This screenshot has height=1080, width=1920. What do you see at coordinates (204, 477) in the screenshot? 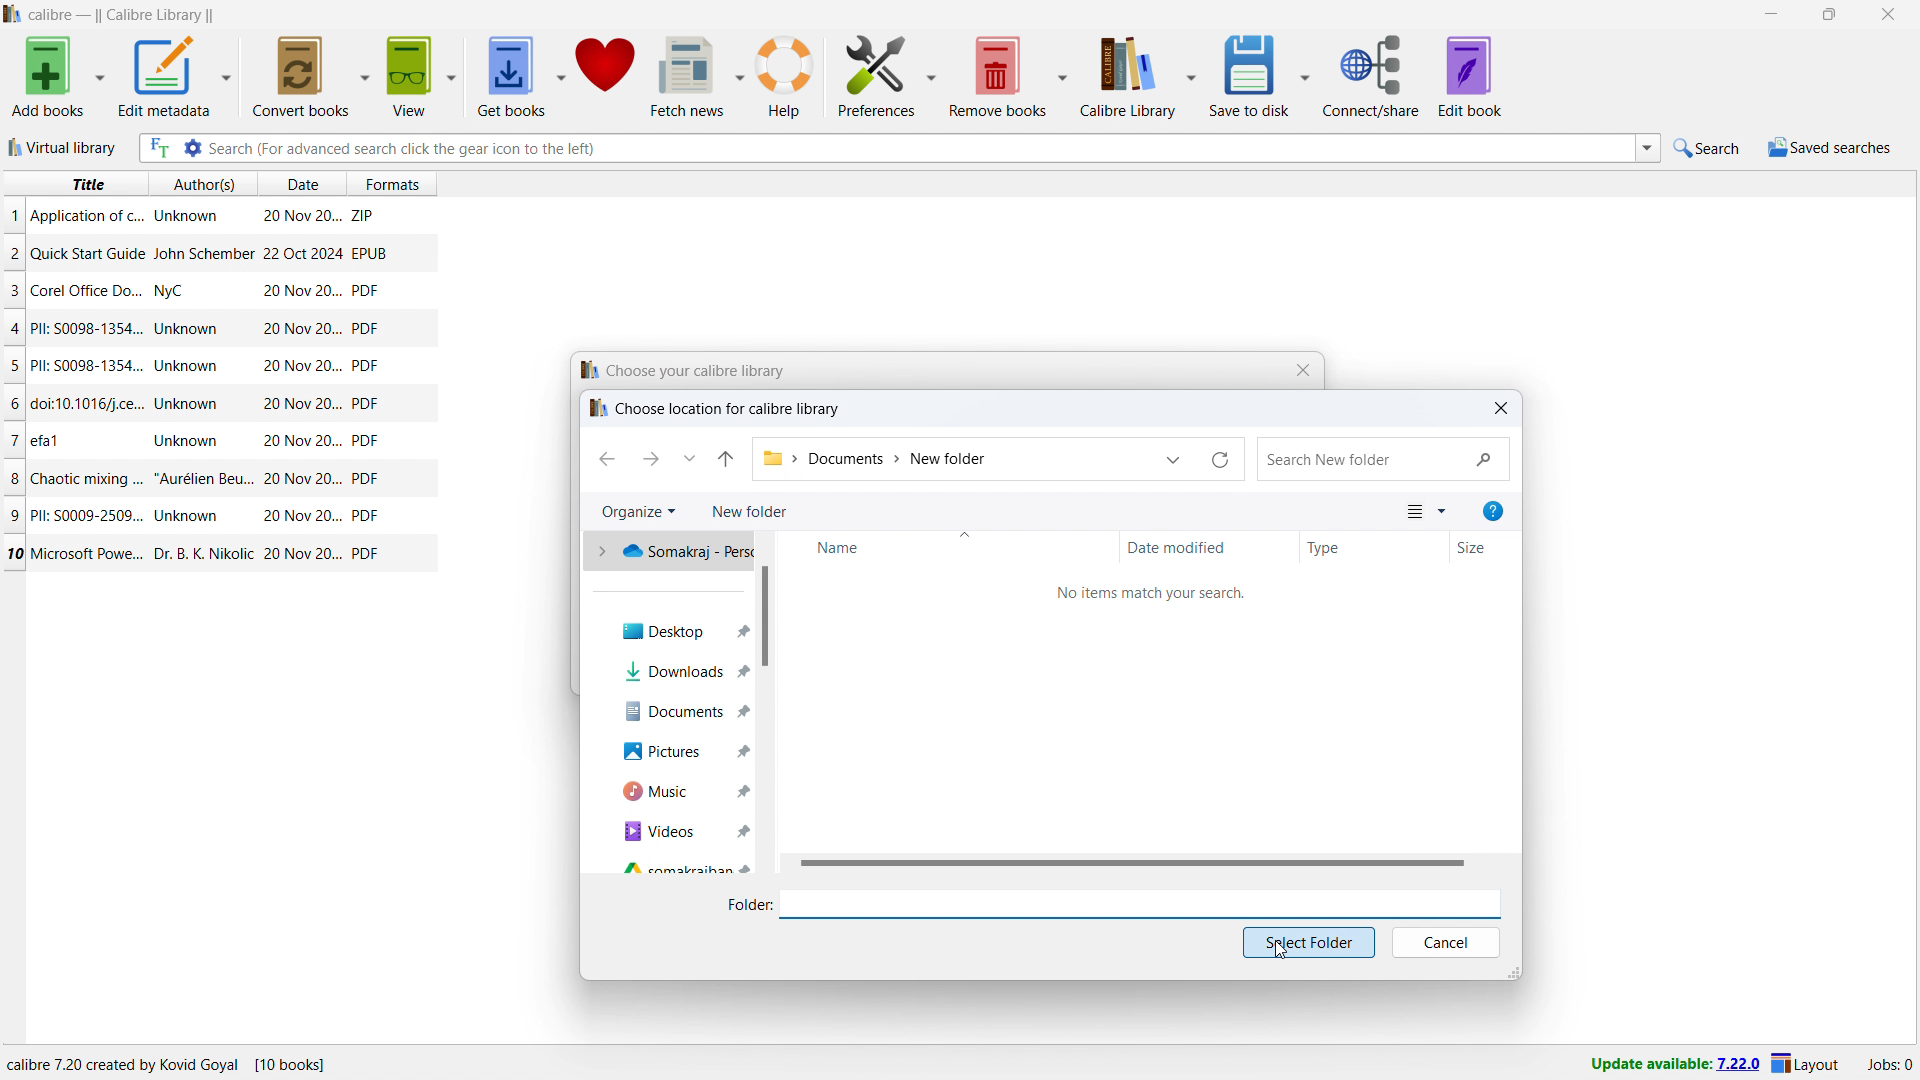
I see `Author` at bounding box center [204, 477].